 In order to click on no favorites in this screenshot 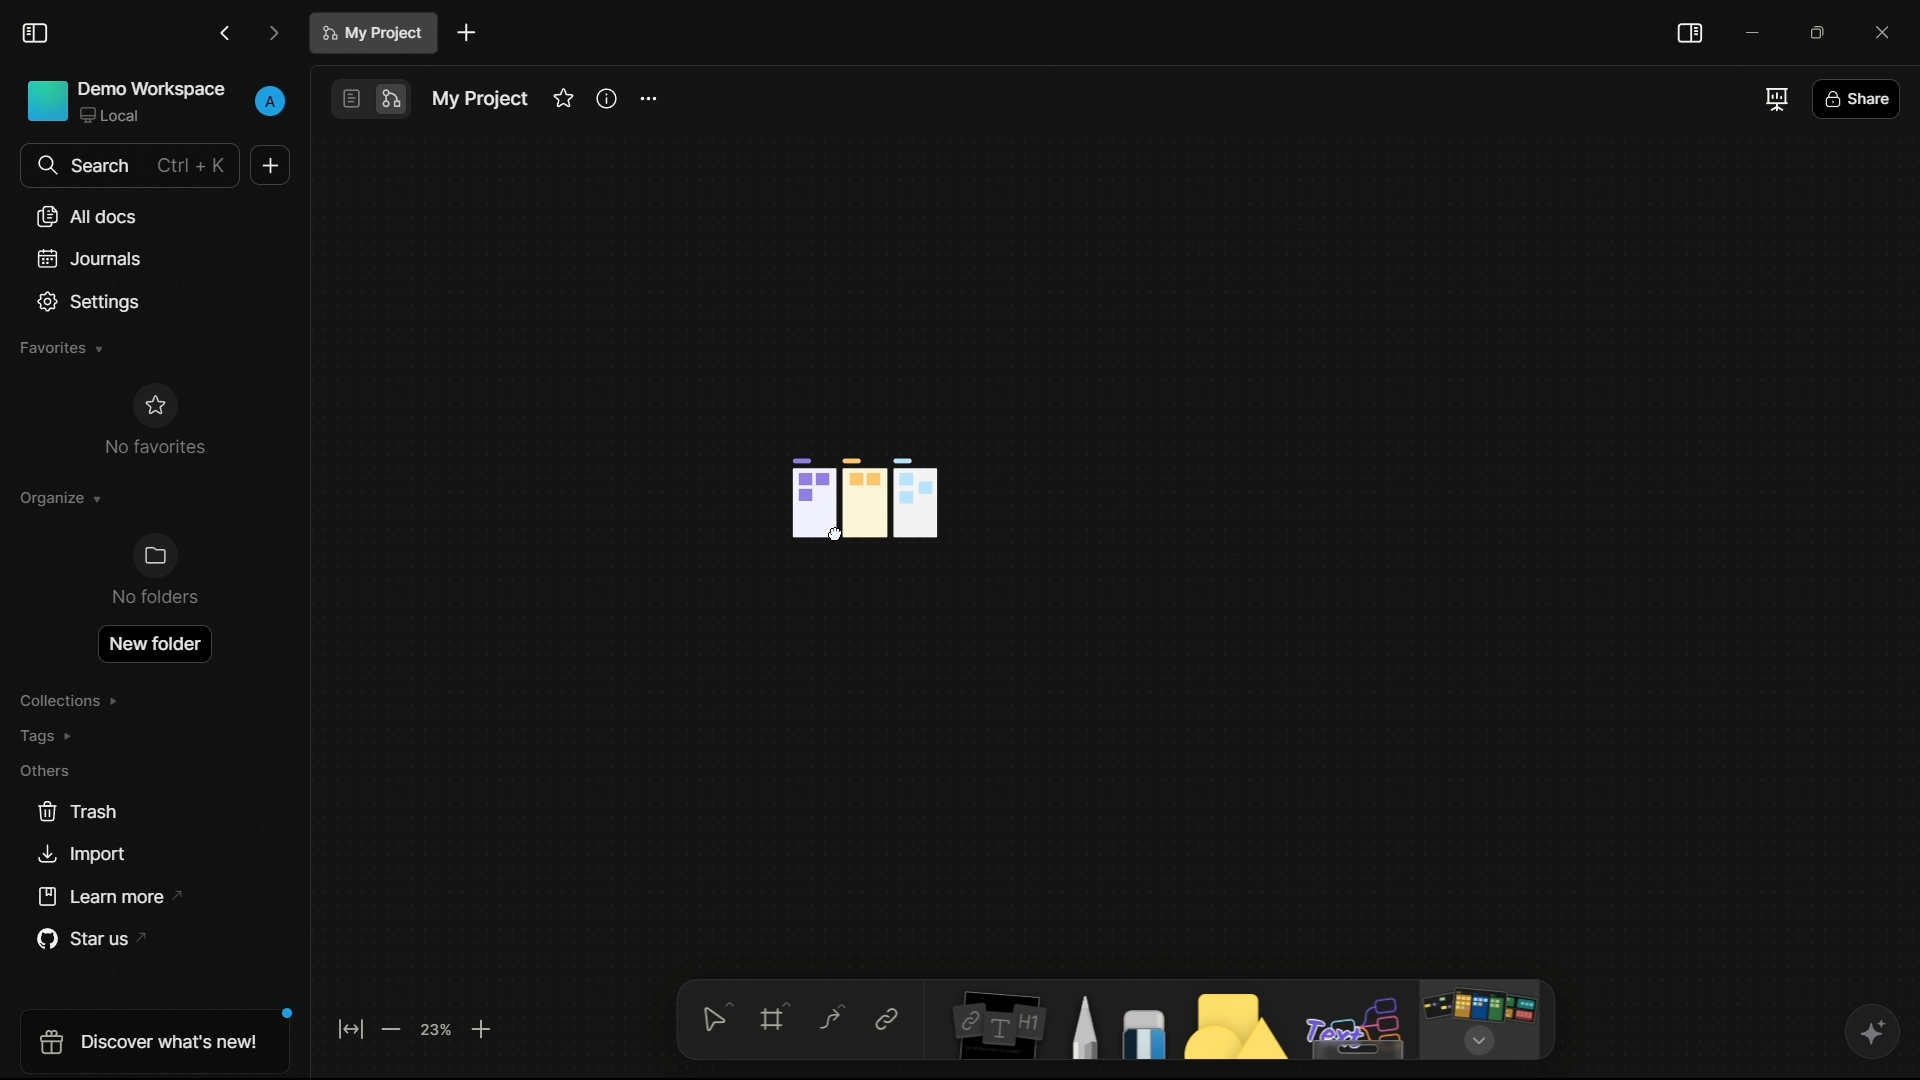, I will do `click(153, 419)`.